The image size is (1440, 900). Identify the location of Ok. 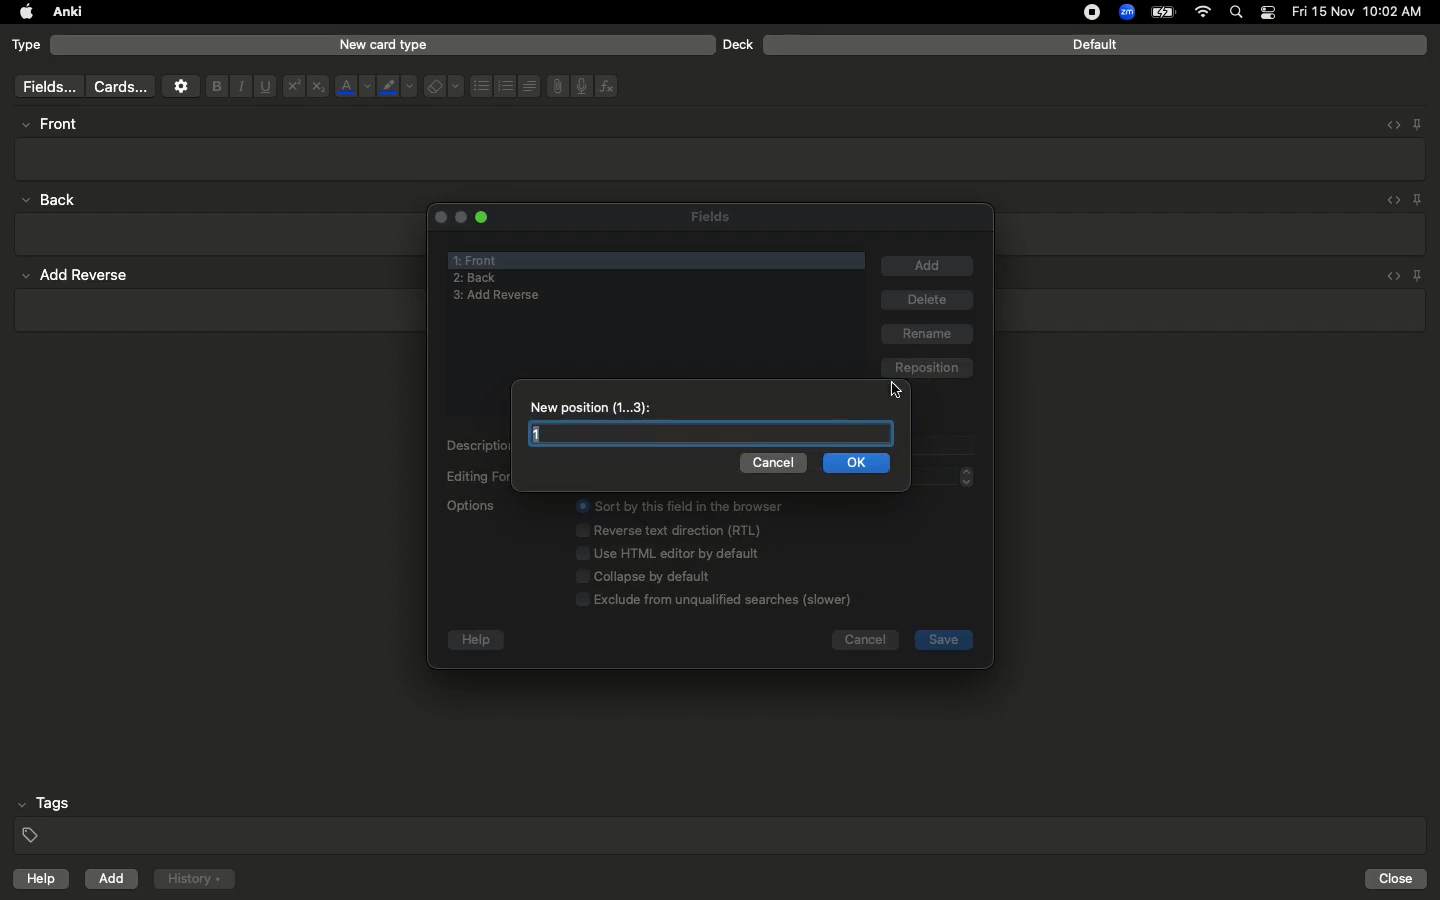
(859, 462).